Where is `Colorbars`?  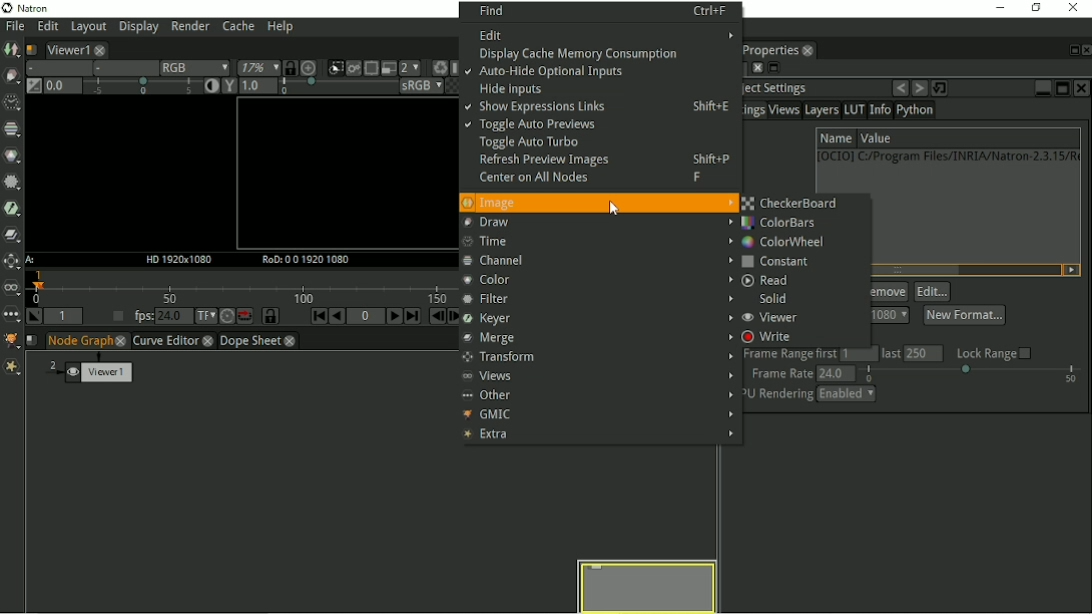 Colorbars is located at coordinates (784, 222).